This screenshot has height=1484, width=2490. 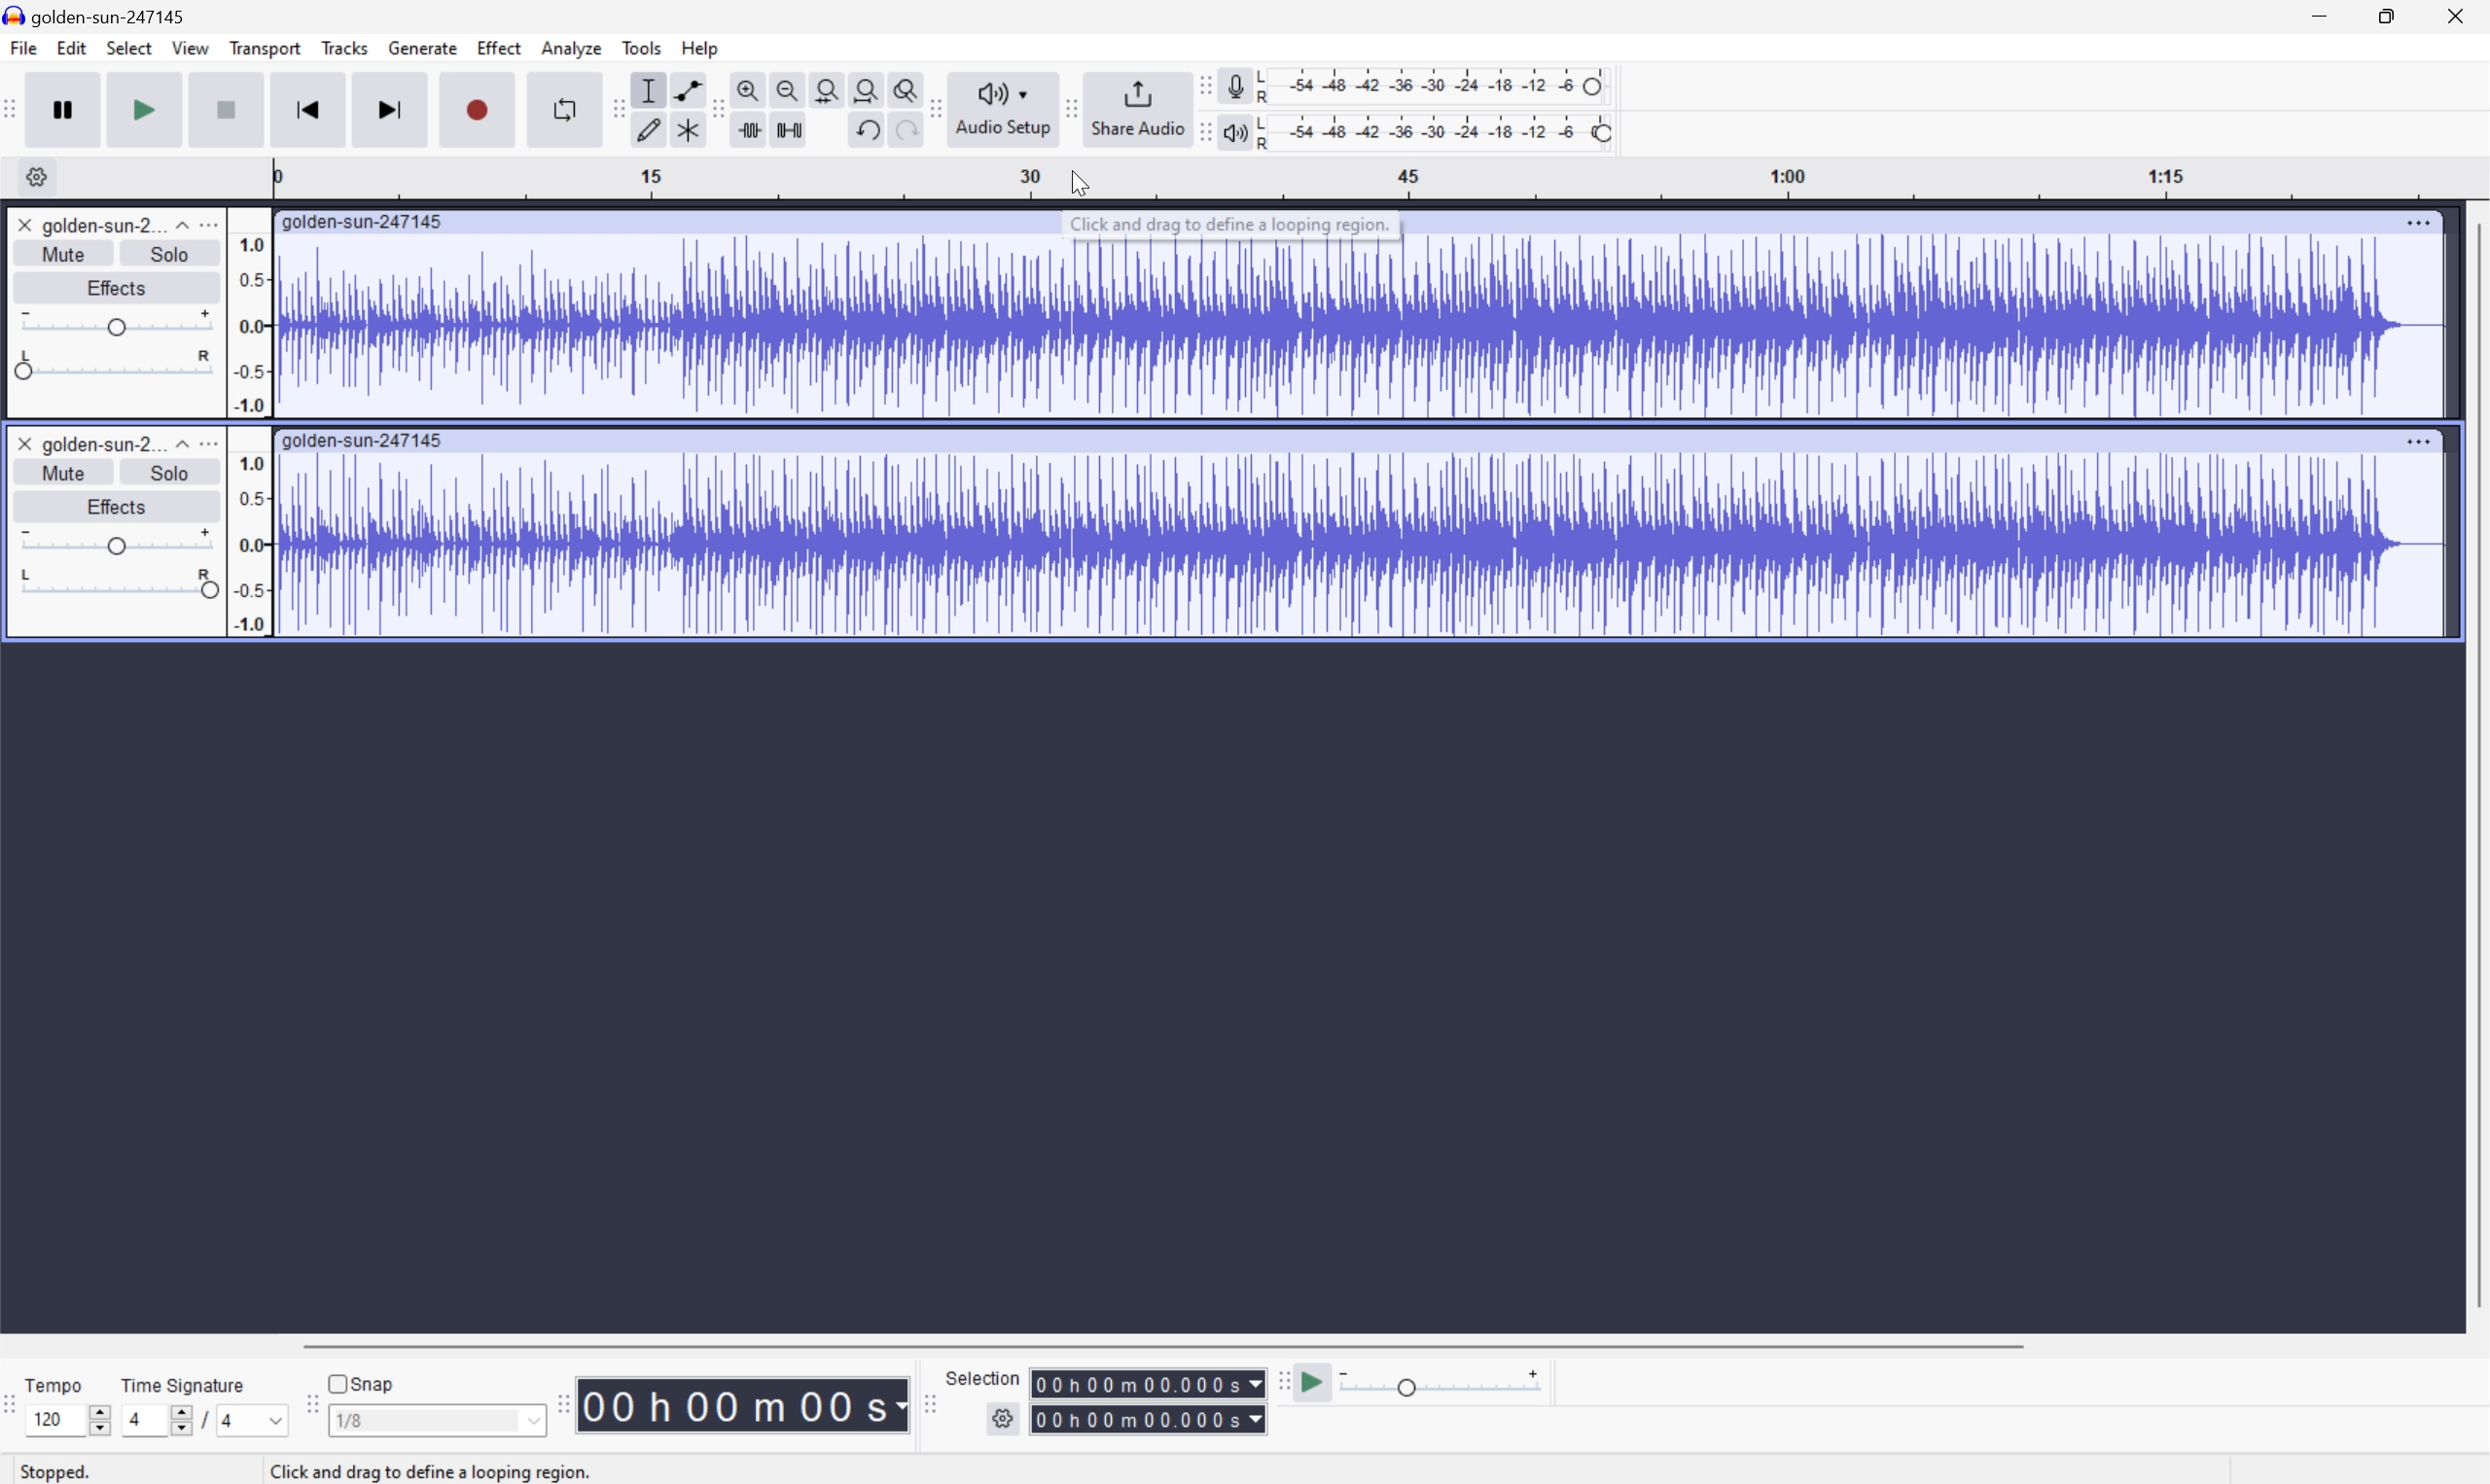 What do you see at coordinates (792, 129) in the screenshot?
I see `Silence audio selection` at bounding box center [792, 129].